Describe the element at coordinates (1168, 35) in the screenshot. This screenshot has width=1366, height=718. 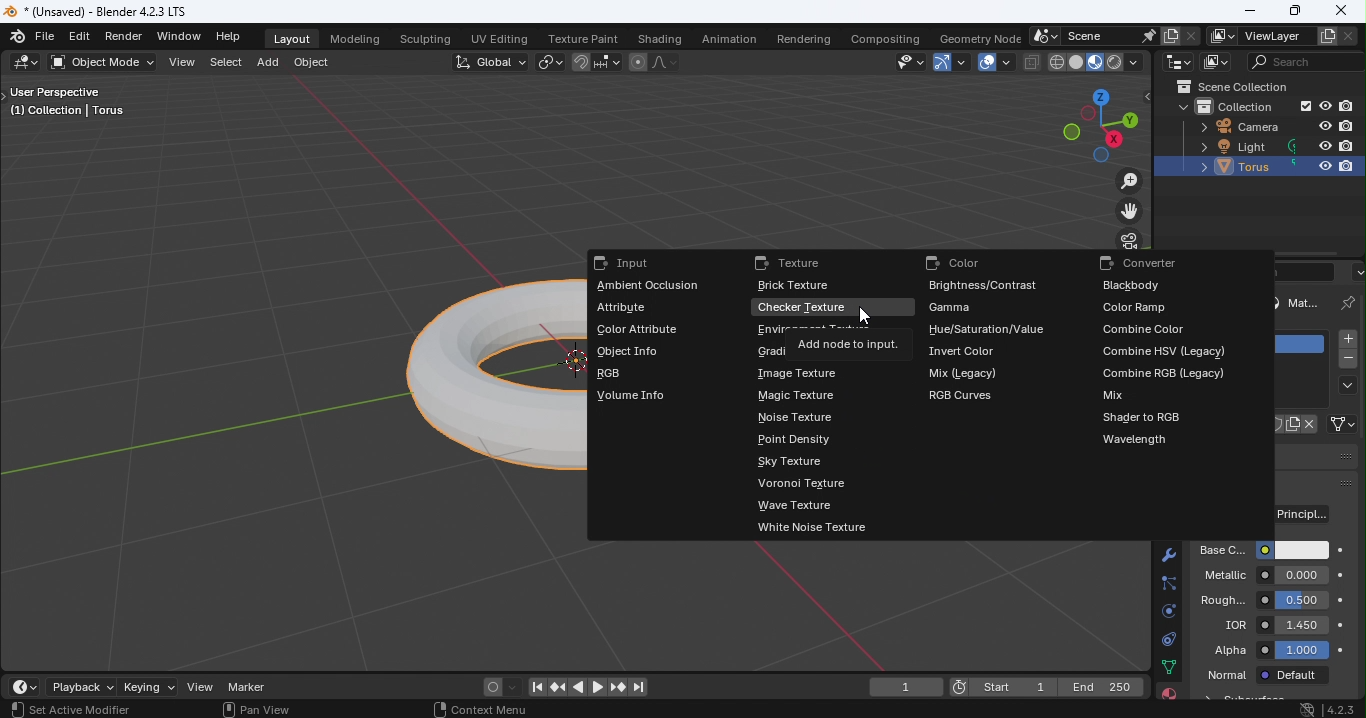
I see `New scene` at that location.